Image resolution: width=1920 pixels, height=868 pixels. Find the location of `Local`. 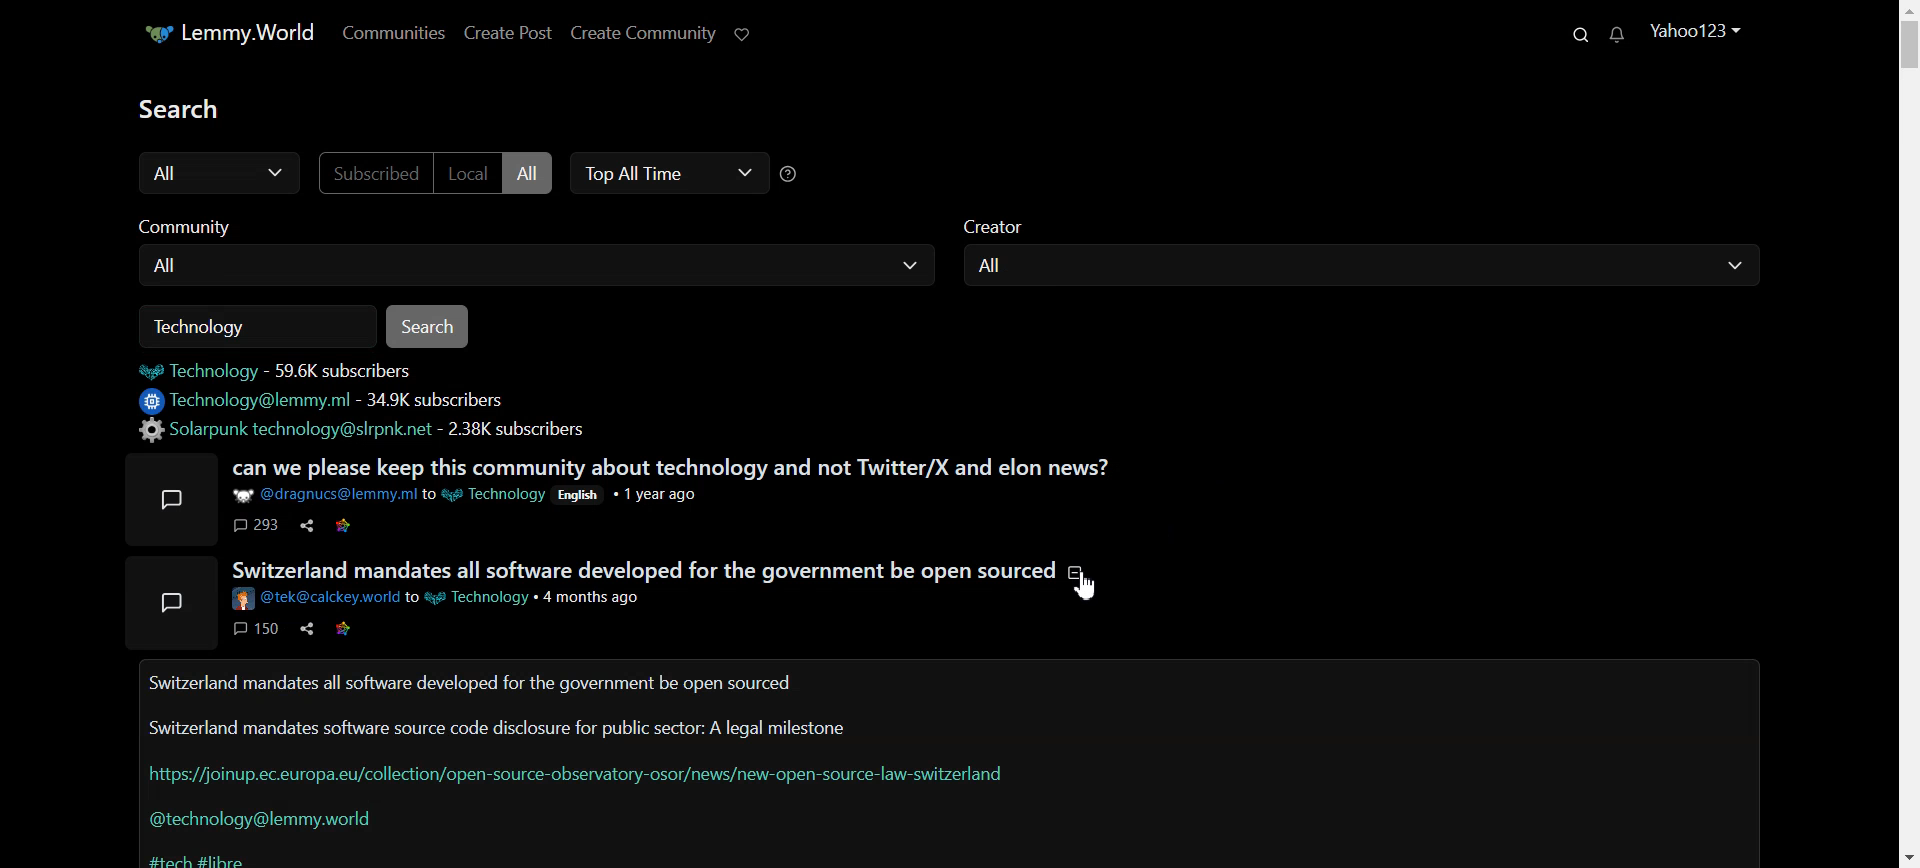

Local is located at coordinates (472, 173).